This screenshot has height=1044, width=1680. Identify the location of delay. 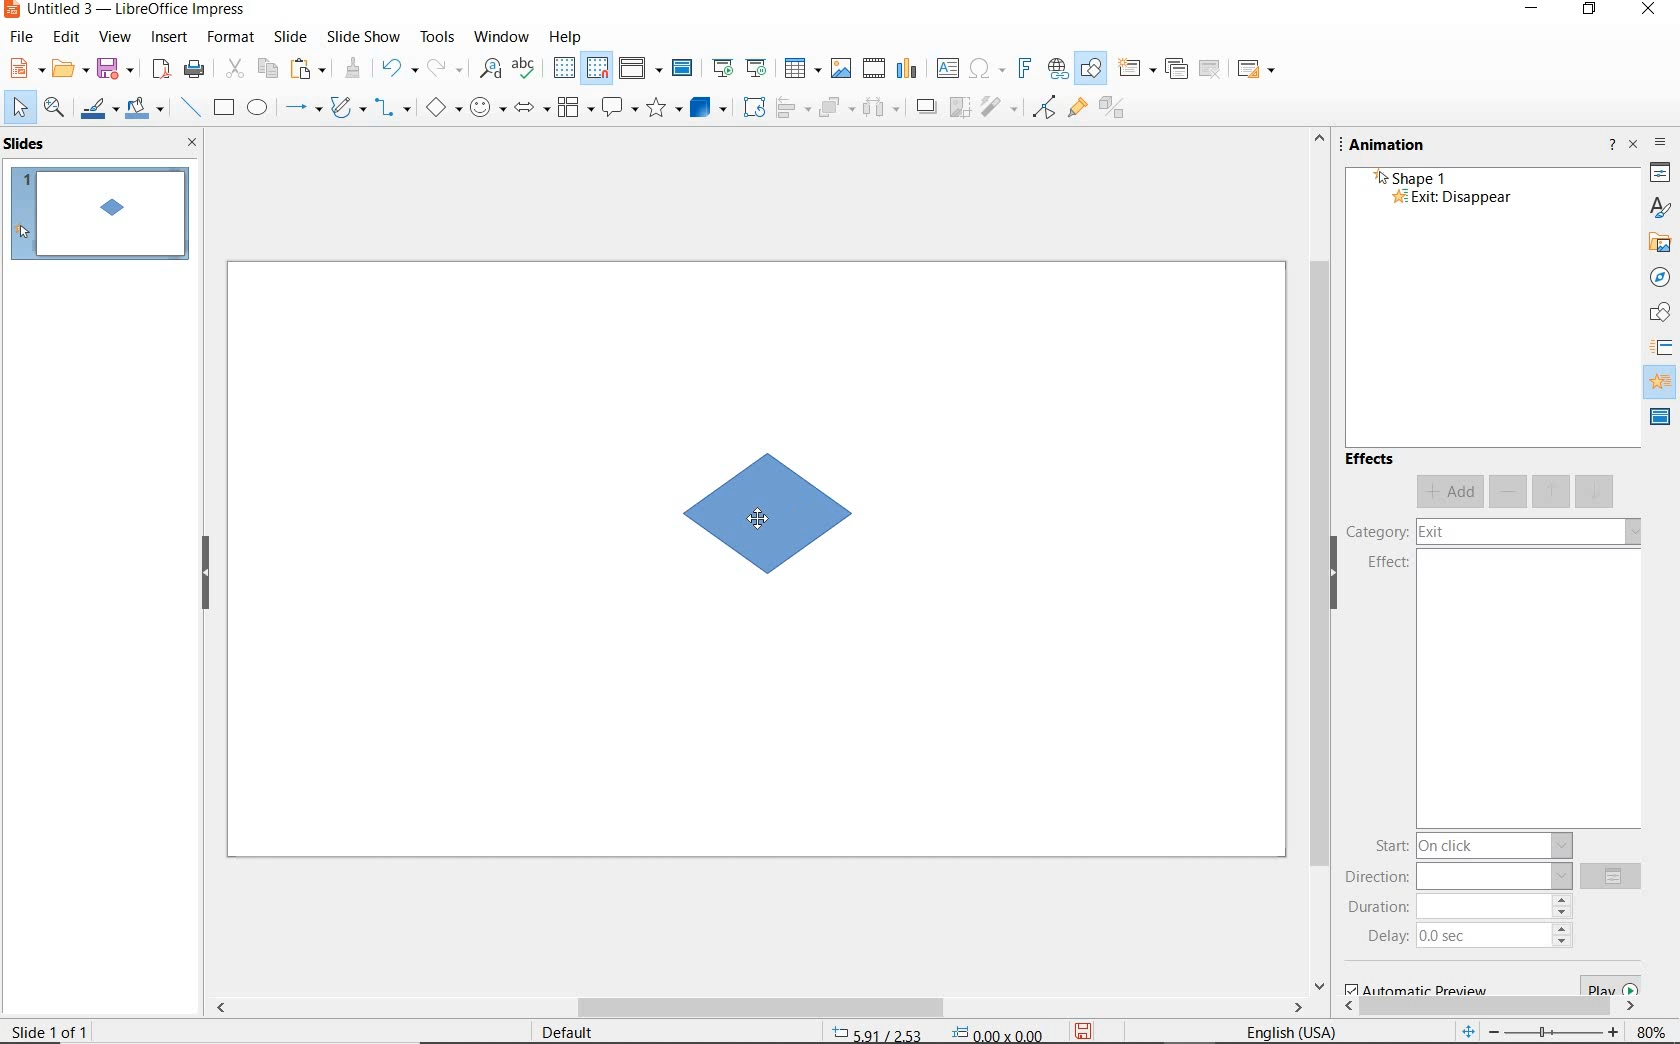
(1470, 940).